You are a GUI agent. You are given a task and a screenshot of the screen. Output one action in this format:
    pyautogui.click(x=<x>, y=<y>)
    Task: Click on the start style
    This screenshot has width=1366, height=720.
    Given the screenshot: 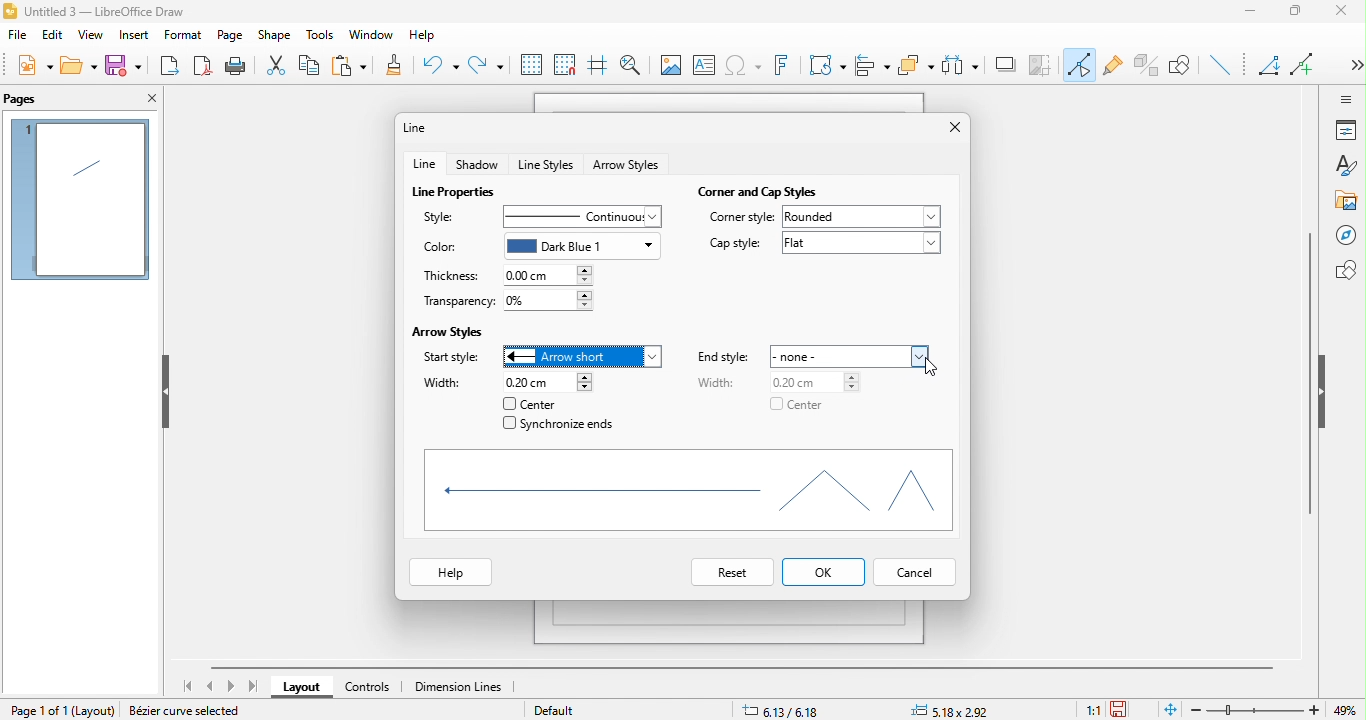 What is the action you would take?
    pyautogui.click(x=450, y=358)
    